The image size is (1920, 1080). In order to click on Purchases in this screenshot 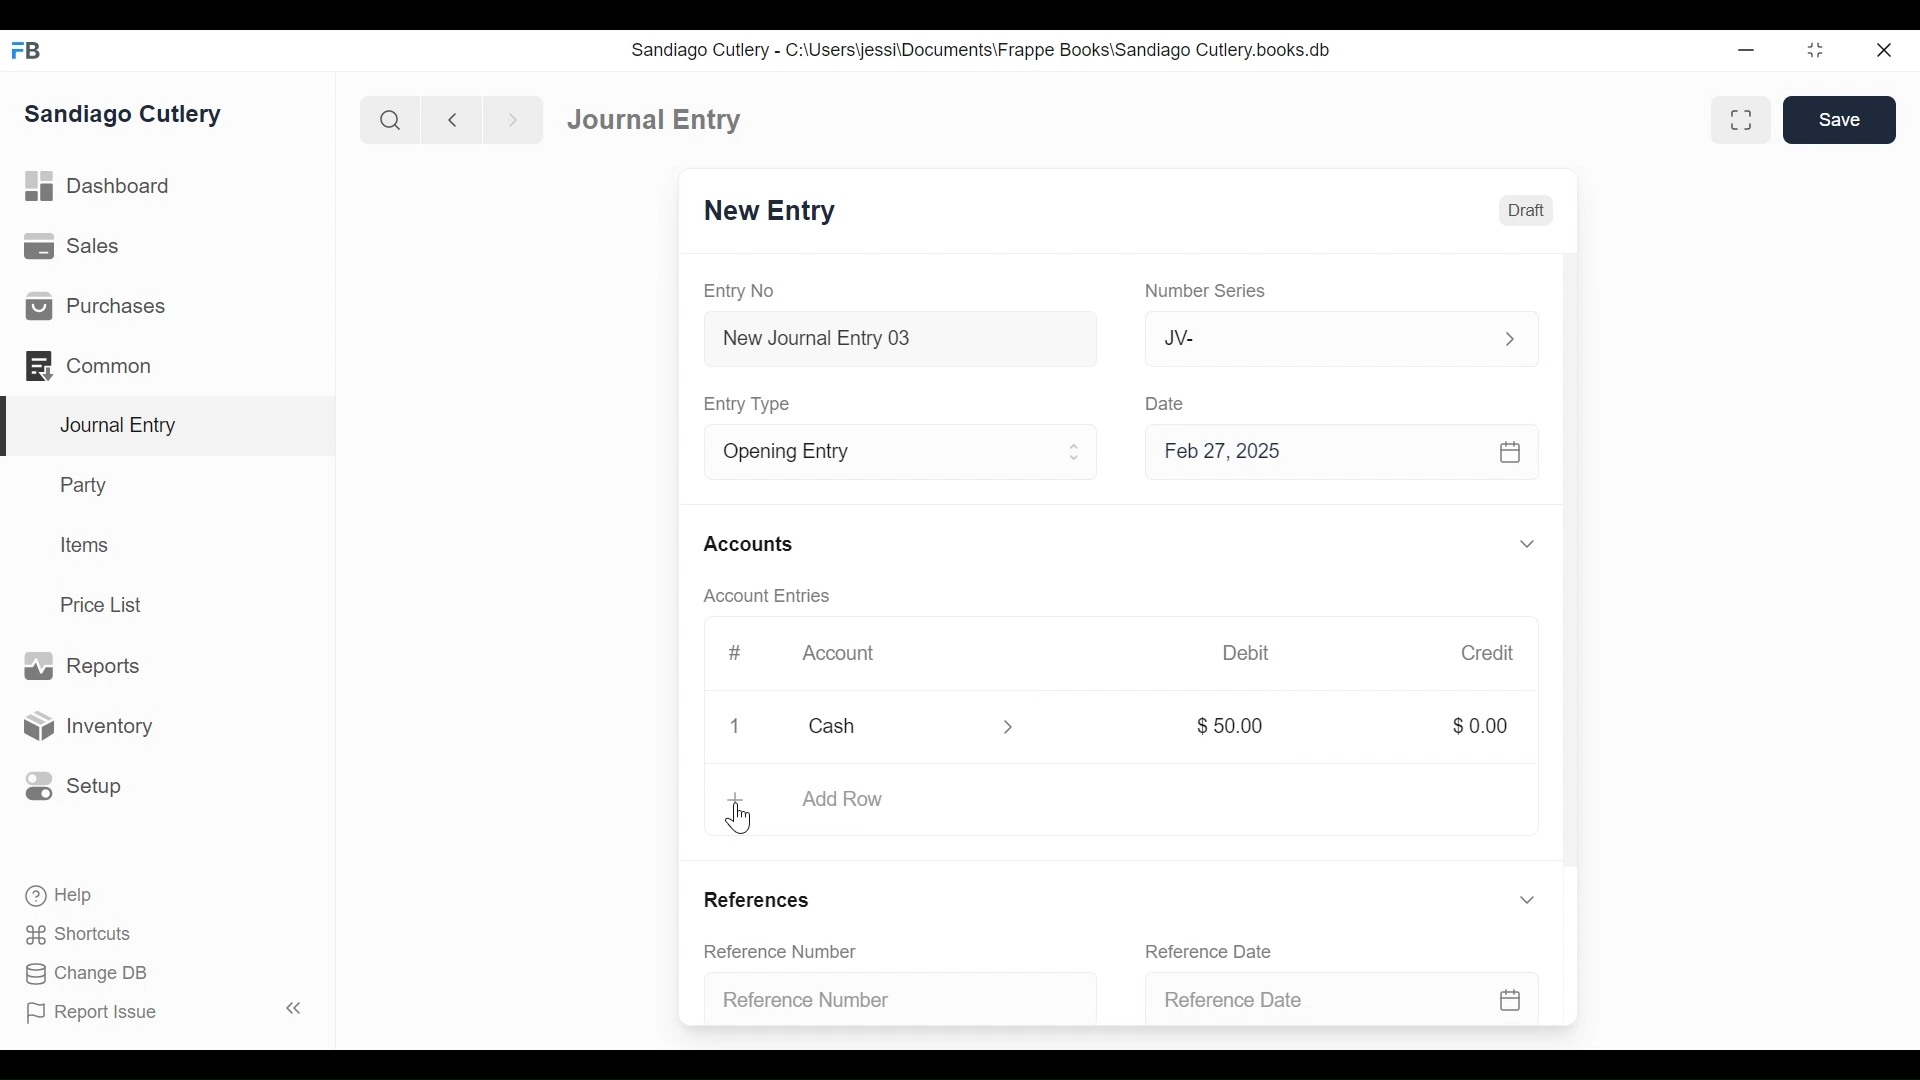, I will do `click(99, 306)`.